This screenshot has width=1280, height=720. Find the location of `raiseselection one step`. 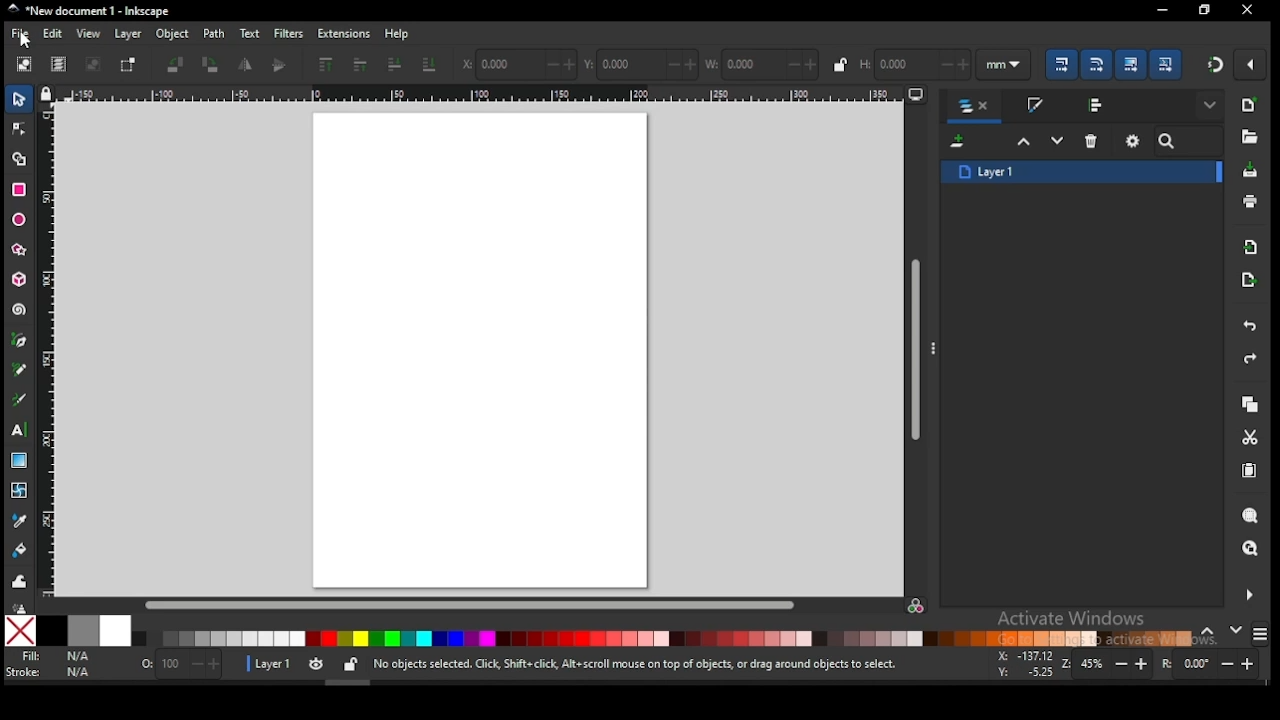

raiseselection one step is located at coordinates (1024, 142).